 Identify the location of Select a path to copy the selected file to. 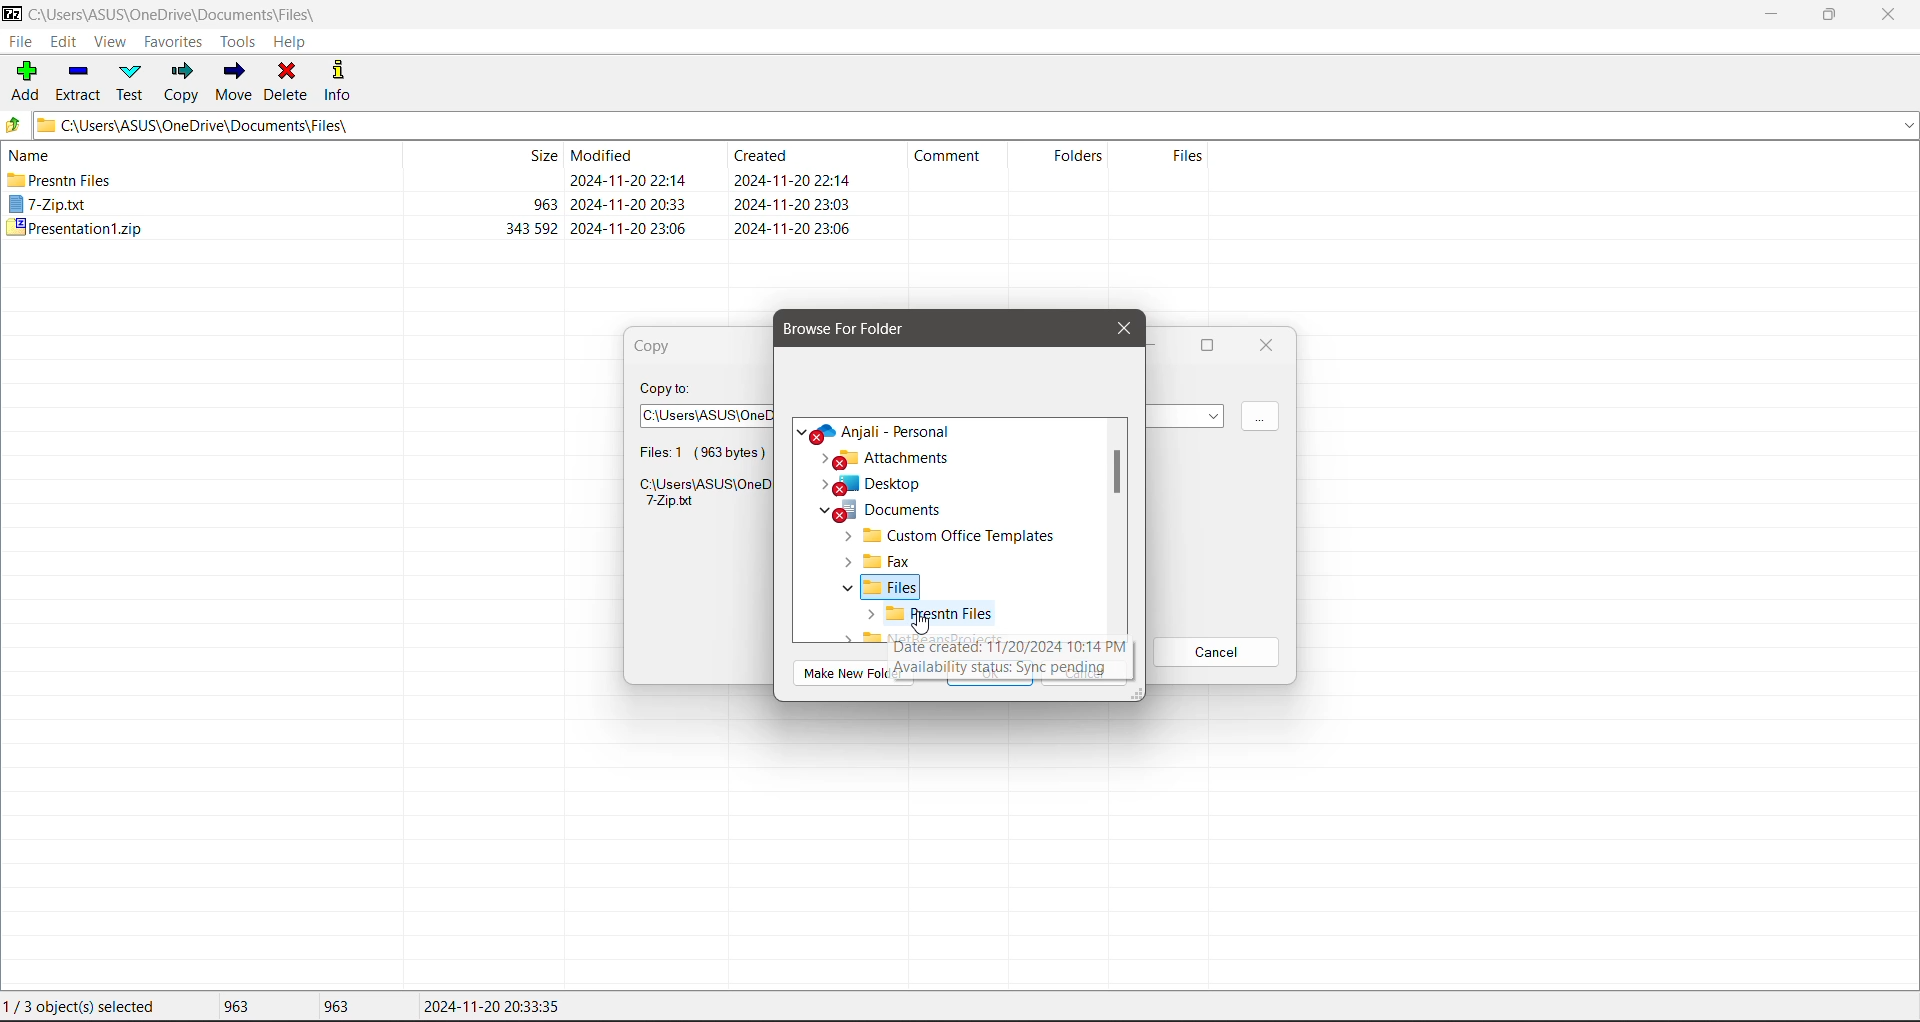
(704, 412).